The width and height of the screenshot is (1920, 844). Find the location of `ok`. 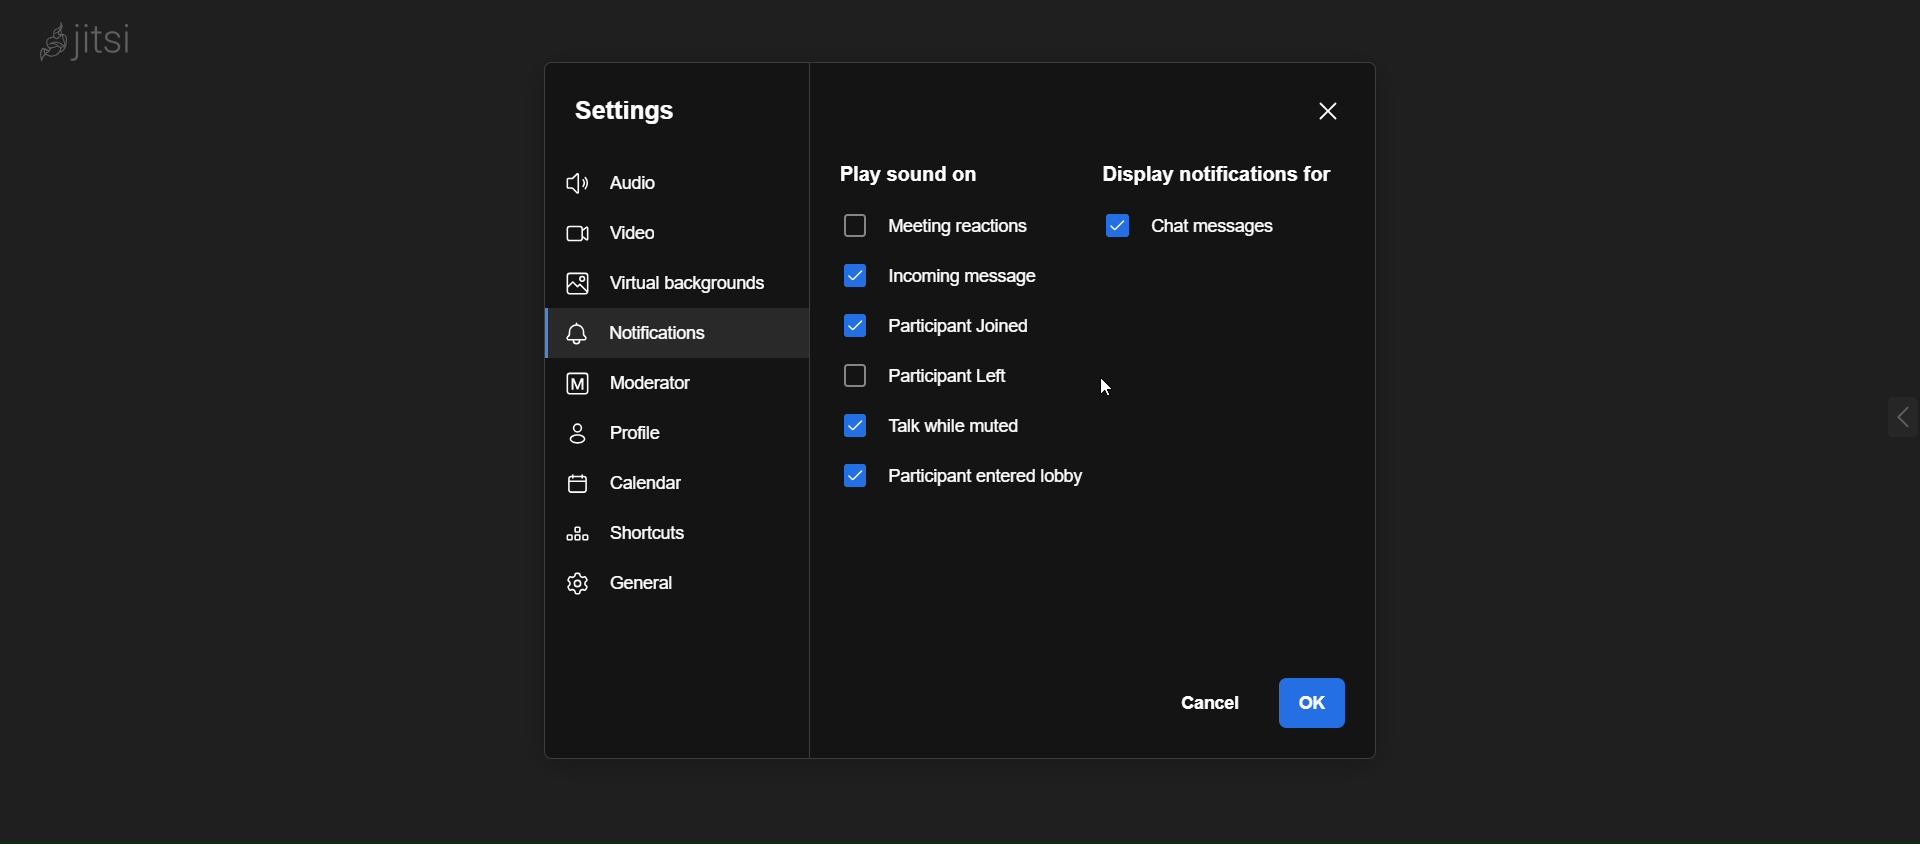

ok is located at coordinates (1323, 707).